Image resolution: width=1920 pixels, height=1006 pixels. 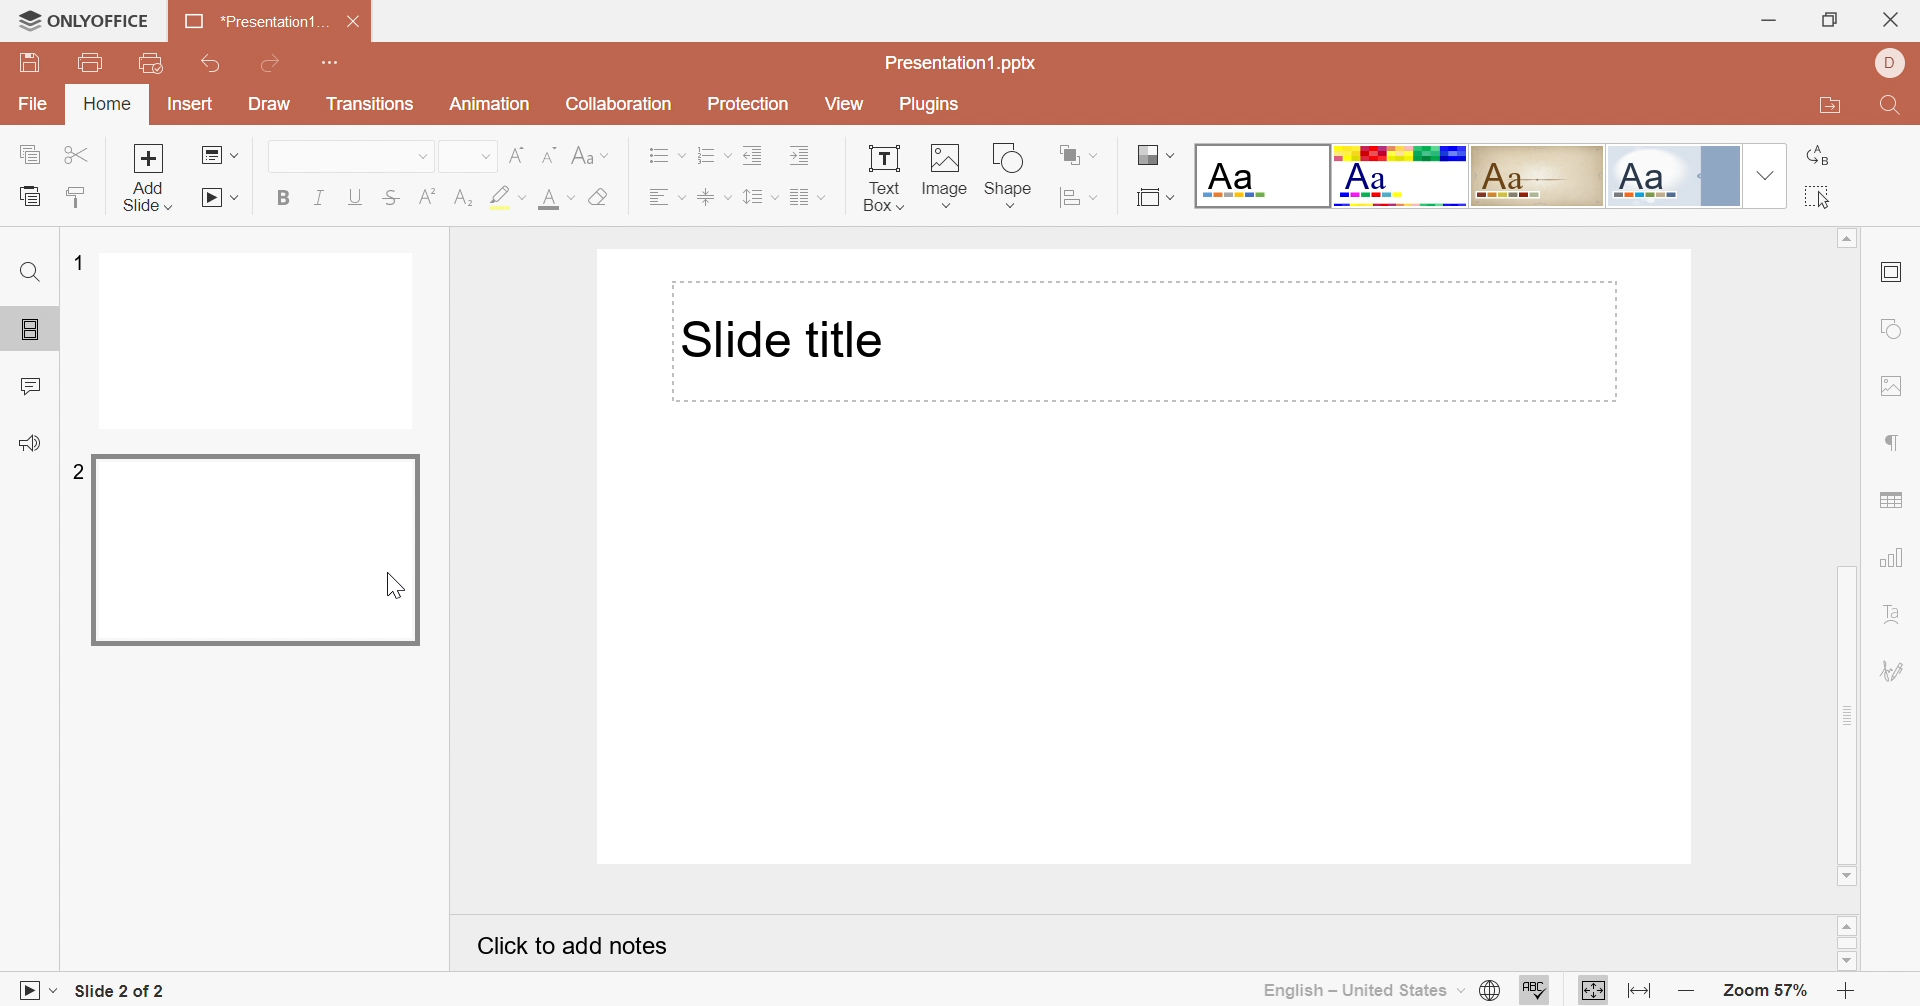 What do you see at coordinates (1365, 991) in the screenshot?
I see `English - United States` at bounding box center [1365, 991].